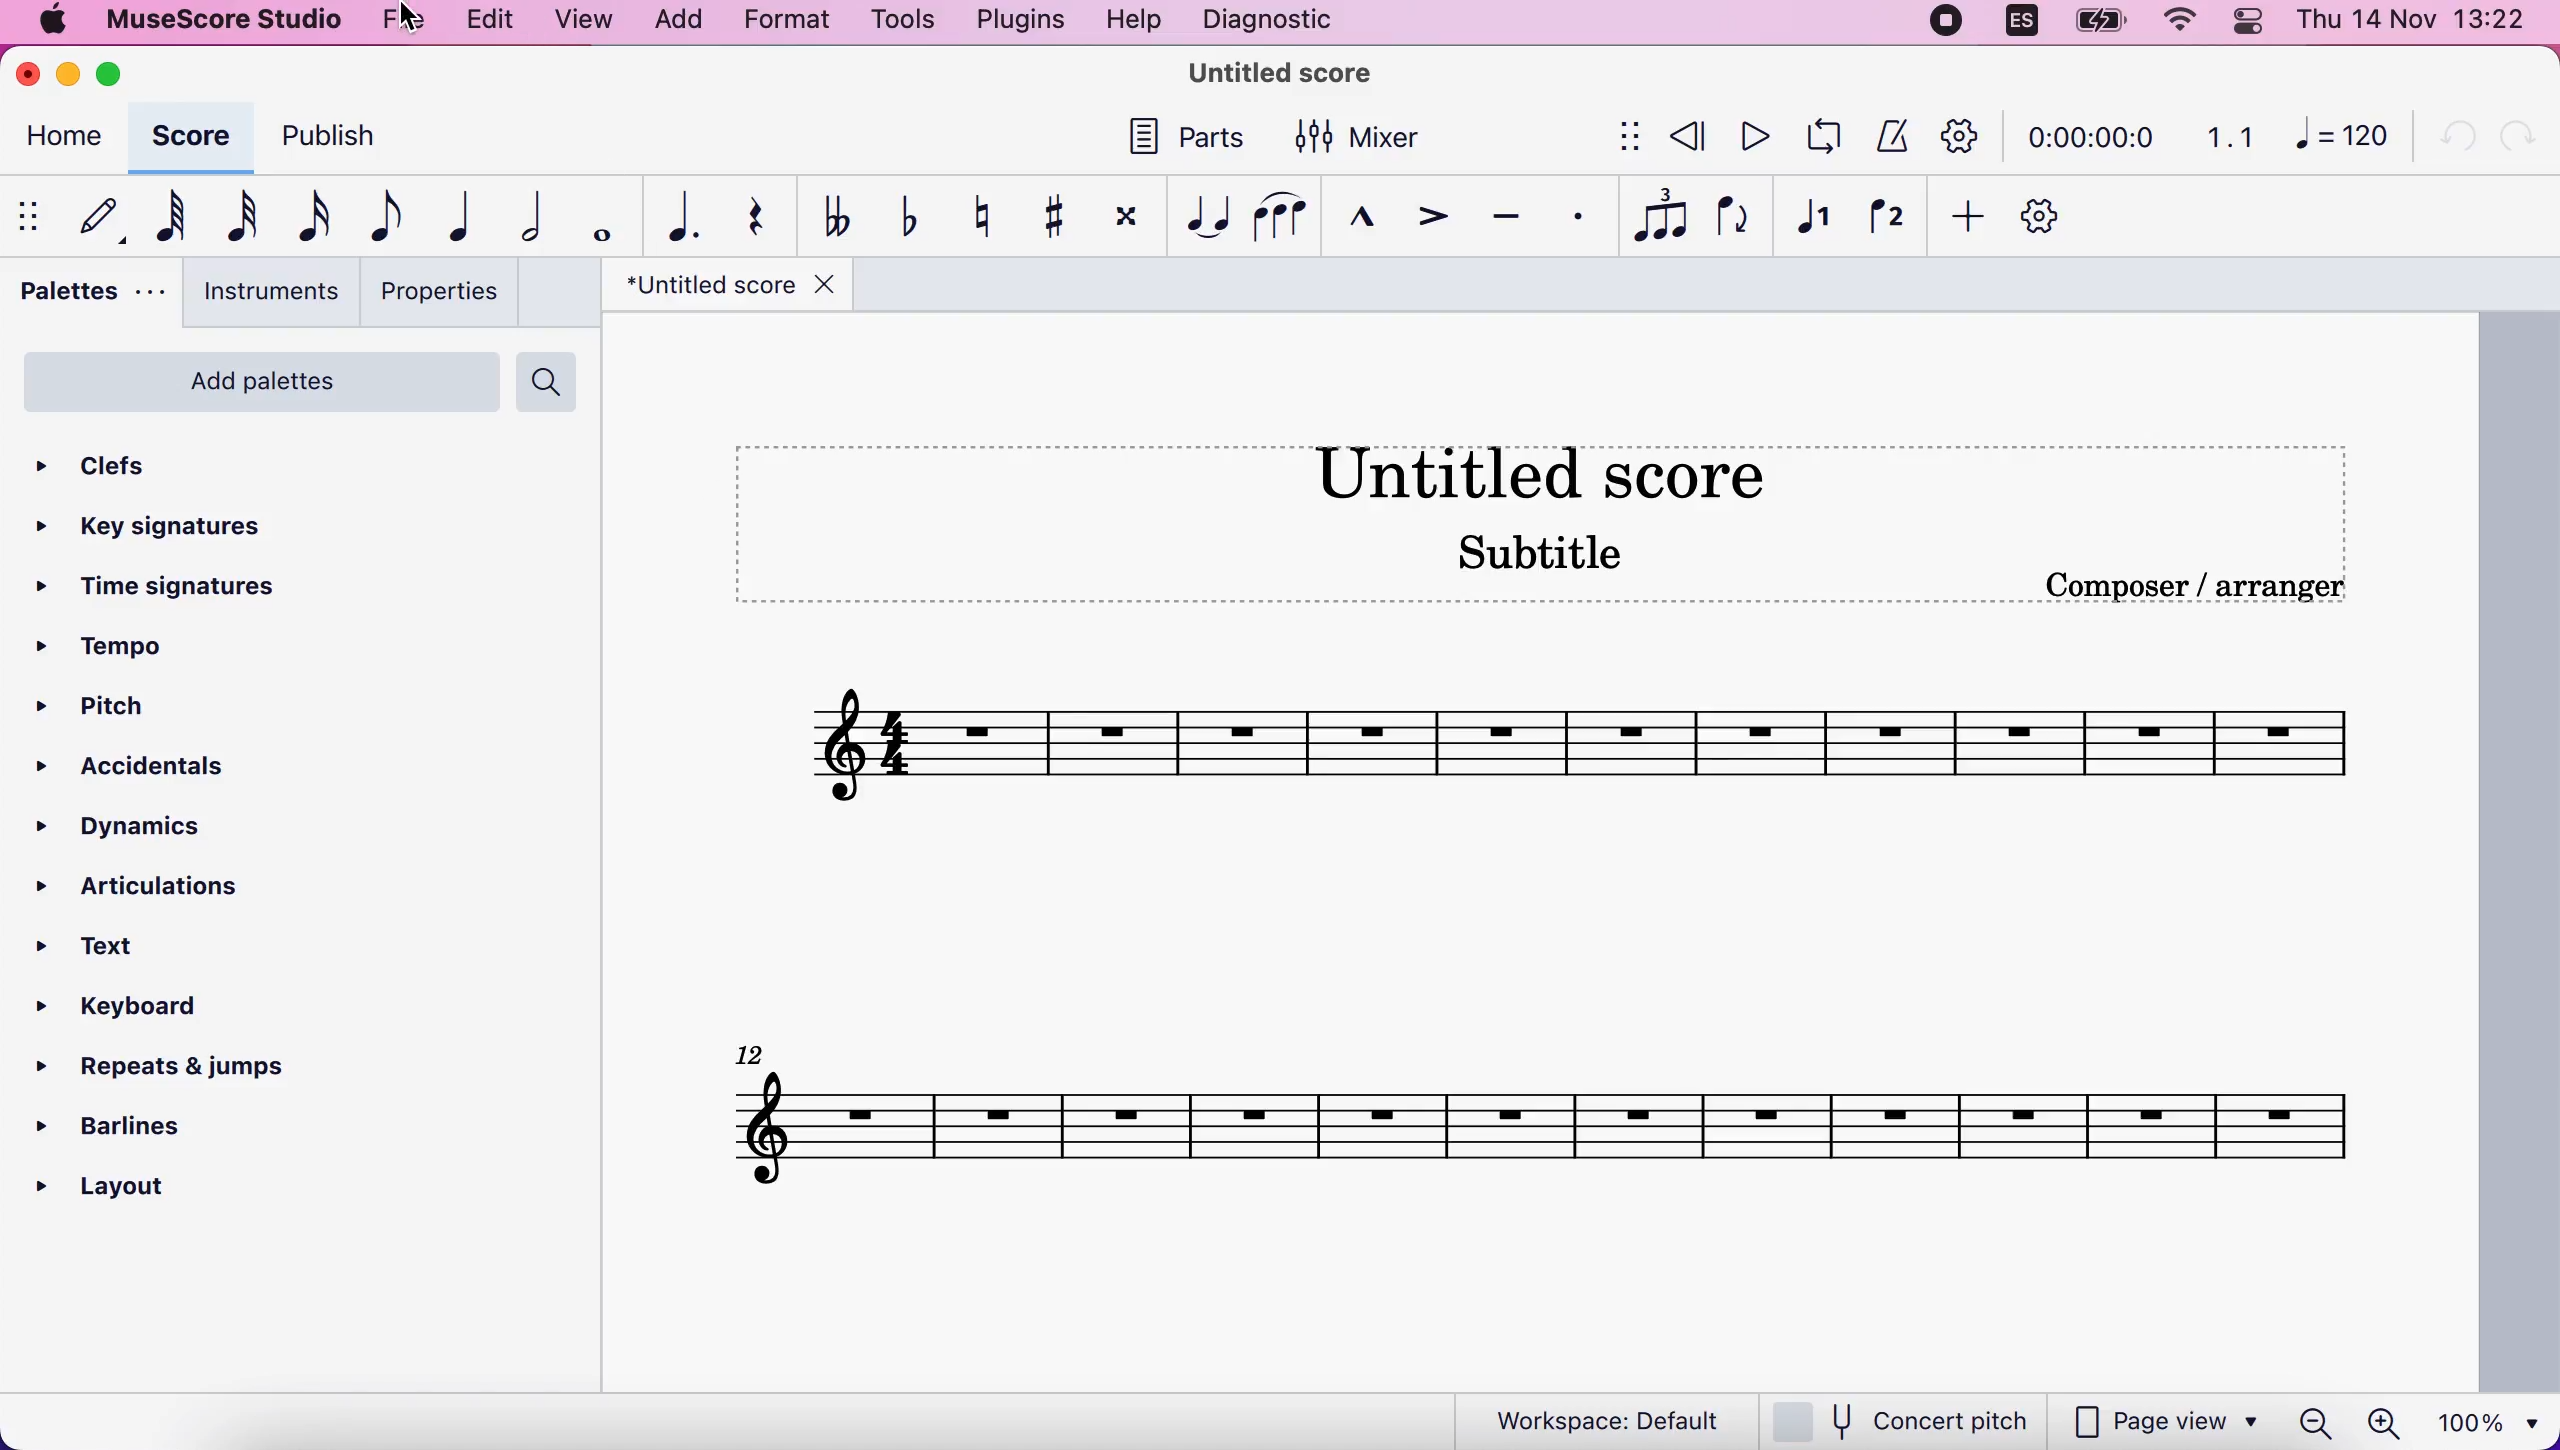 The image size is (2560, 1450). I want to click on default, so click(94, 215).